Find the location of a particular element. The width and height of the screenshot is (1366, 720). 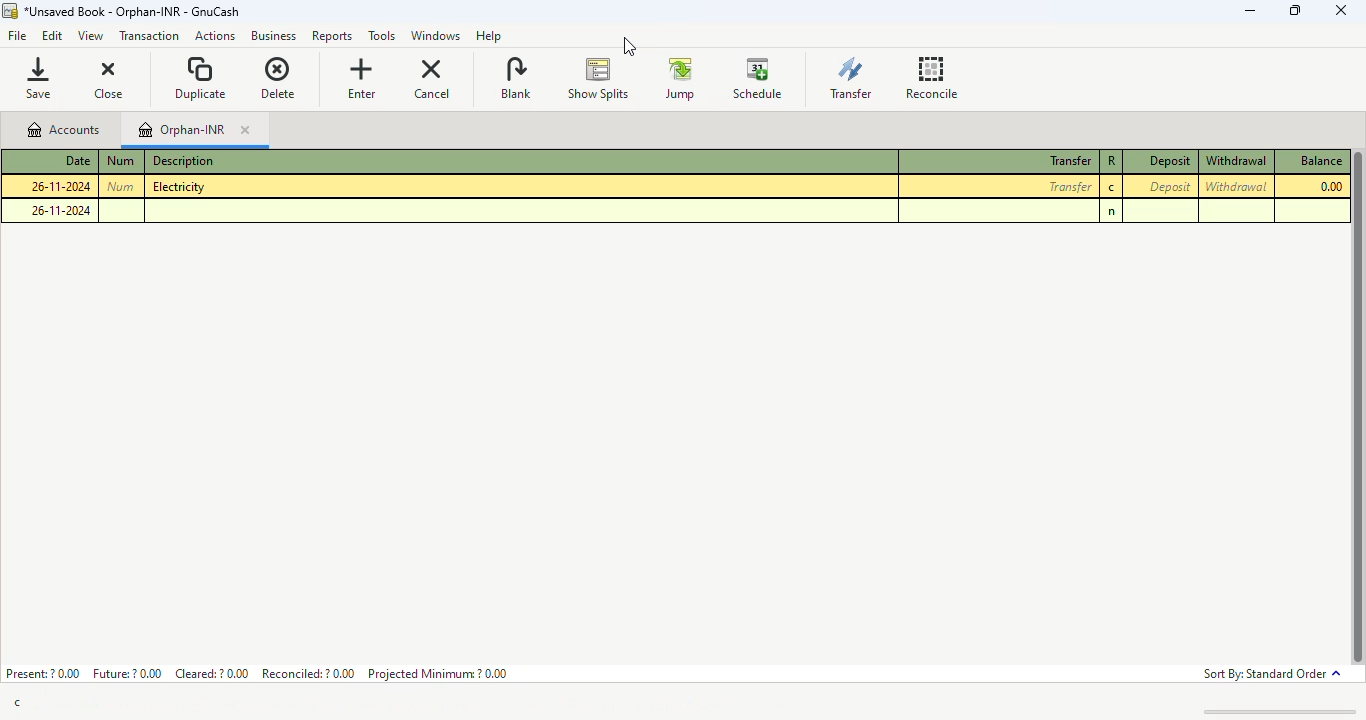

reconcile is located at coordinates (1112, 160).